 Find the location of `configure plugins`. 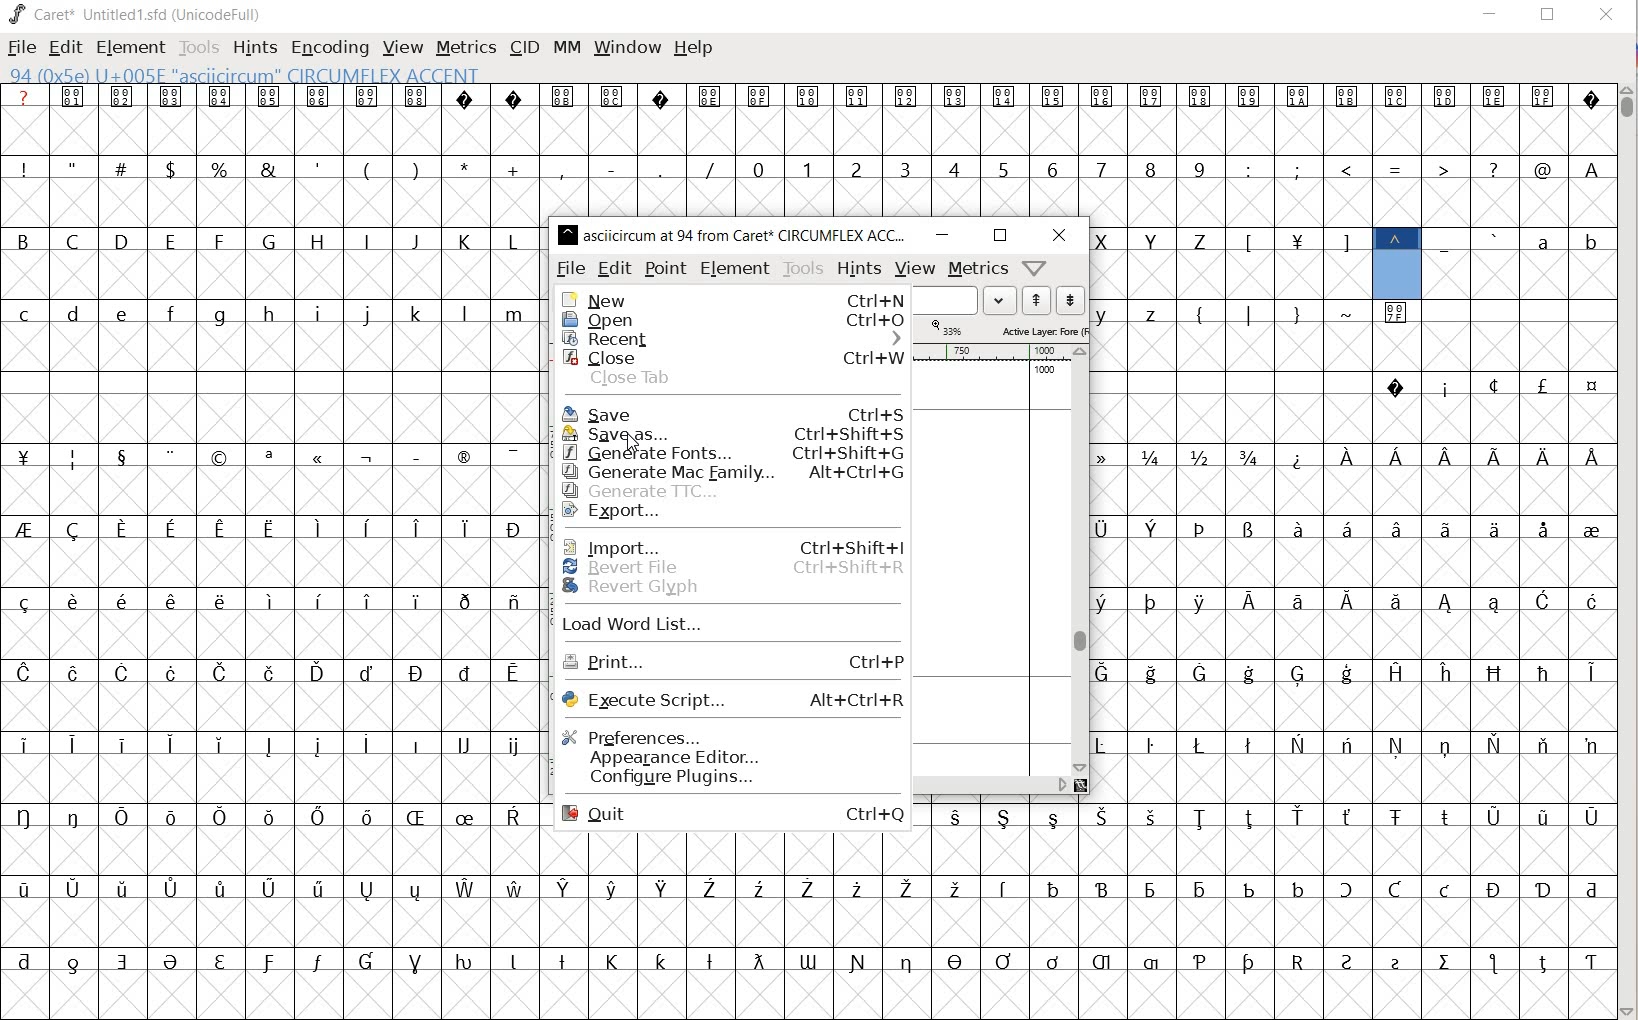

configure plugins is located at coordinates (729, 780).